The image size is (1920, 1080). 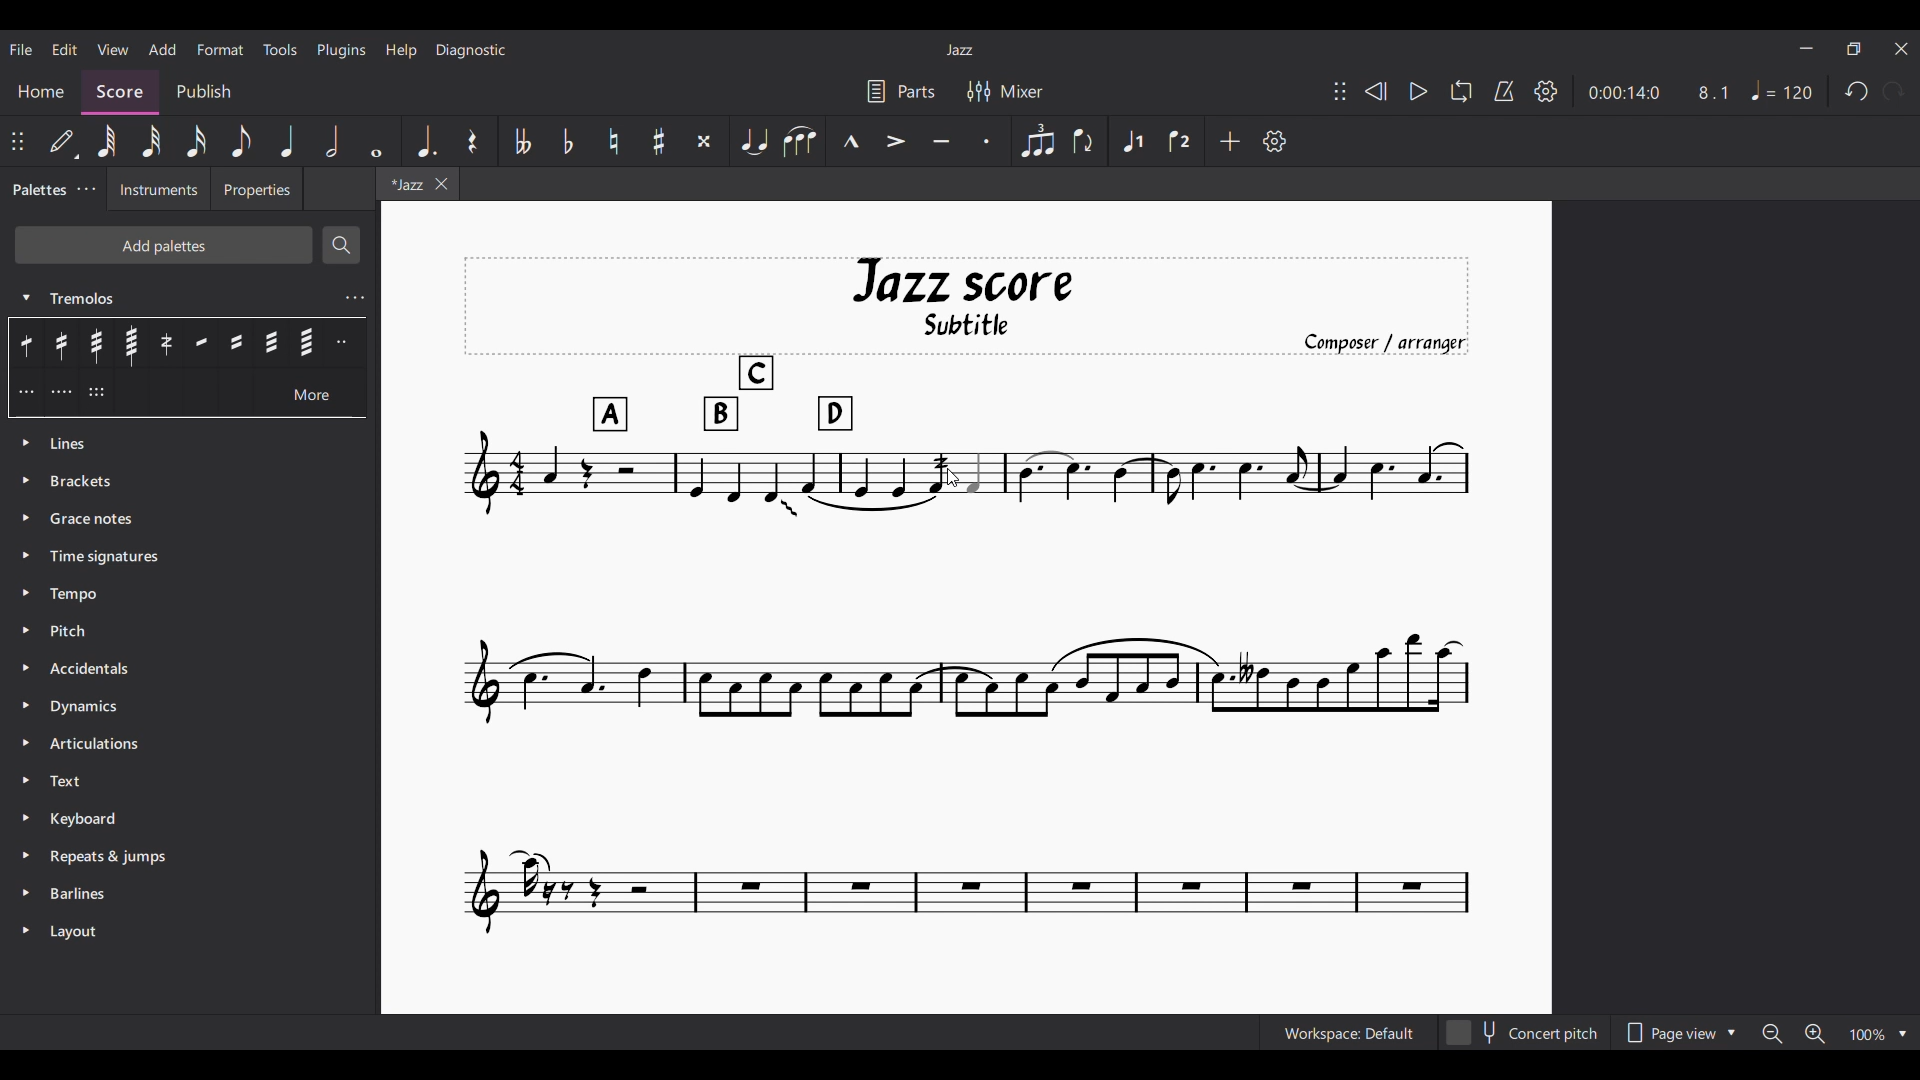 I want to click on Change position, so click(x=17, y=141).